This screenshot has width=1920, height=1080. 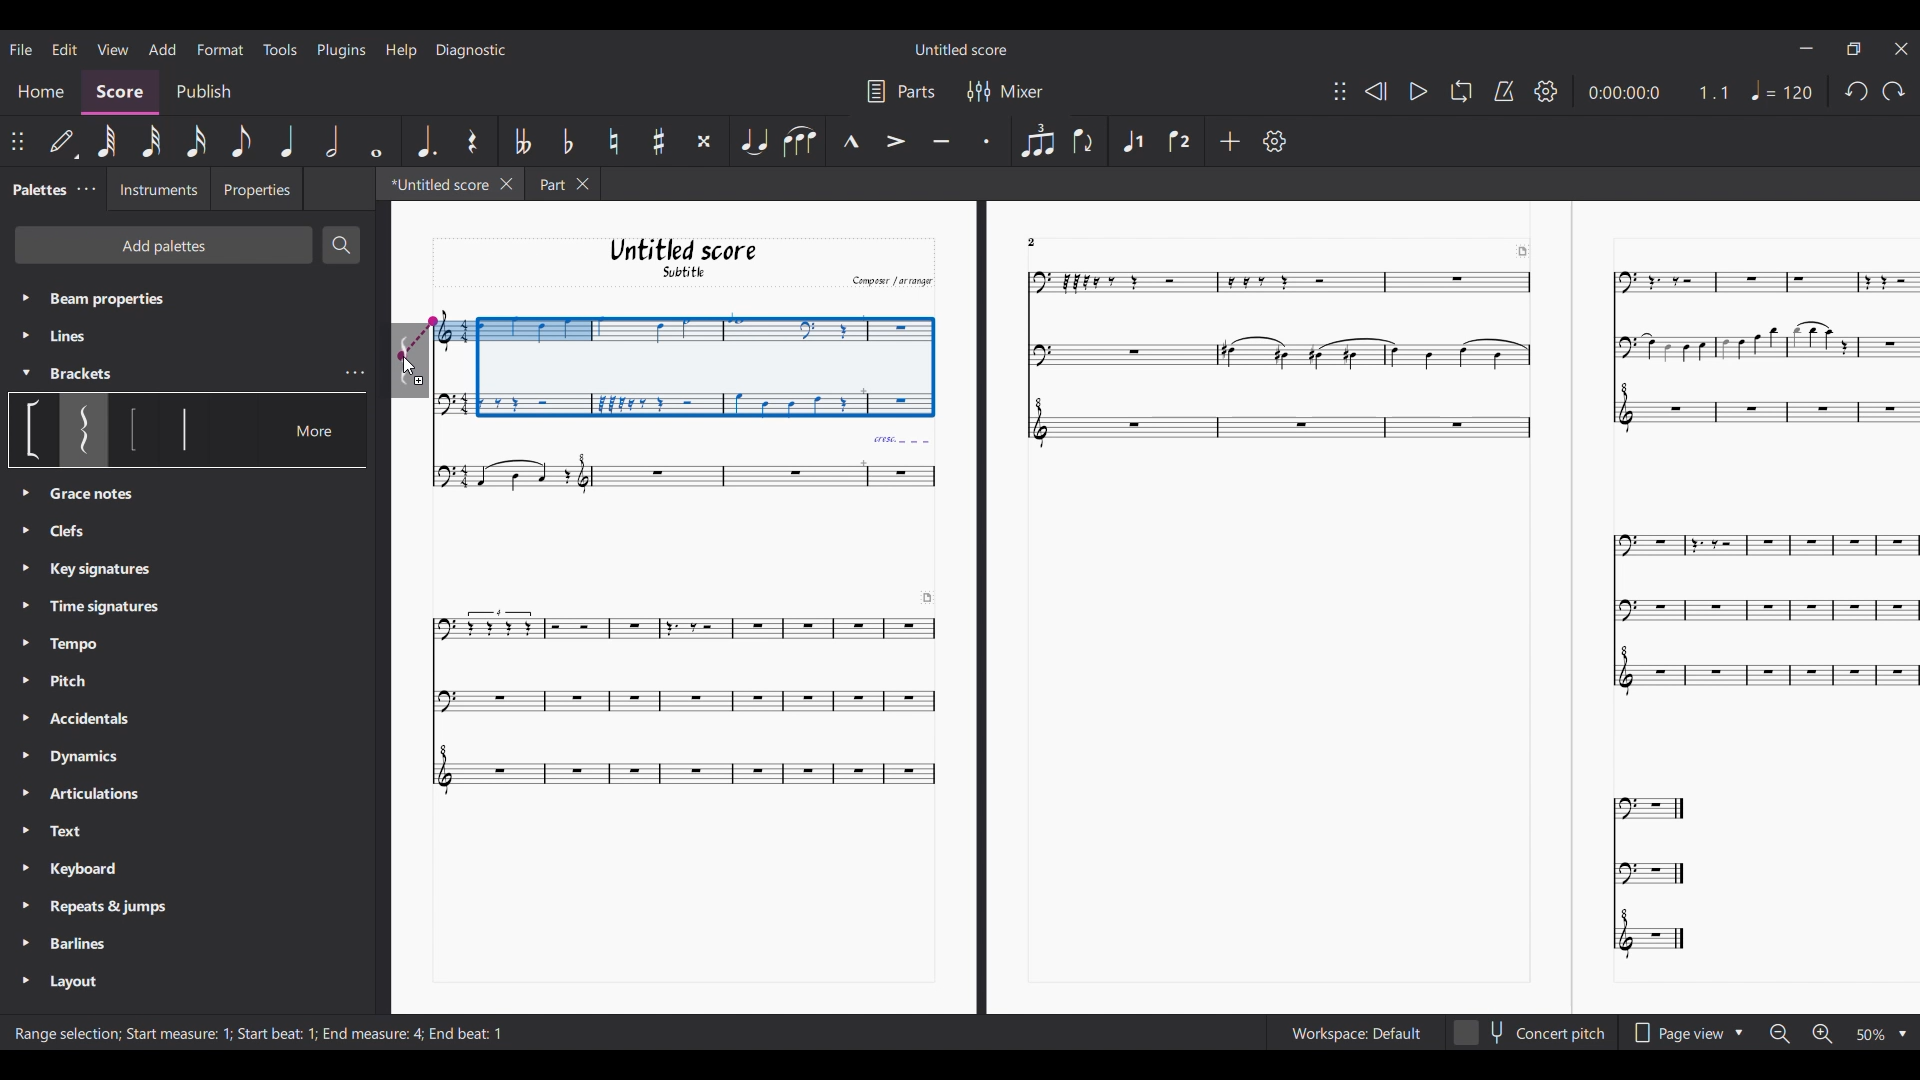 What do you see at coordinates (1763, 674) in the screenshot?
I see `` at bounding box center [1763, 674].